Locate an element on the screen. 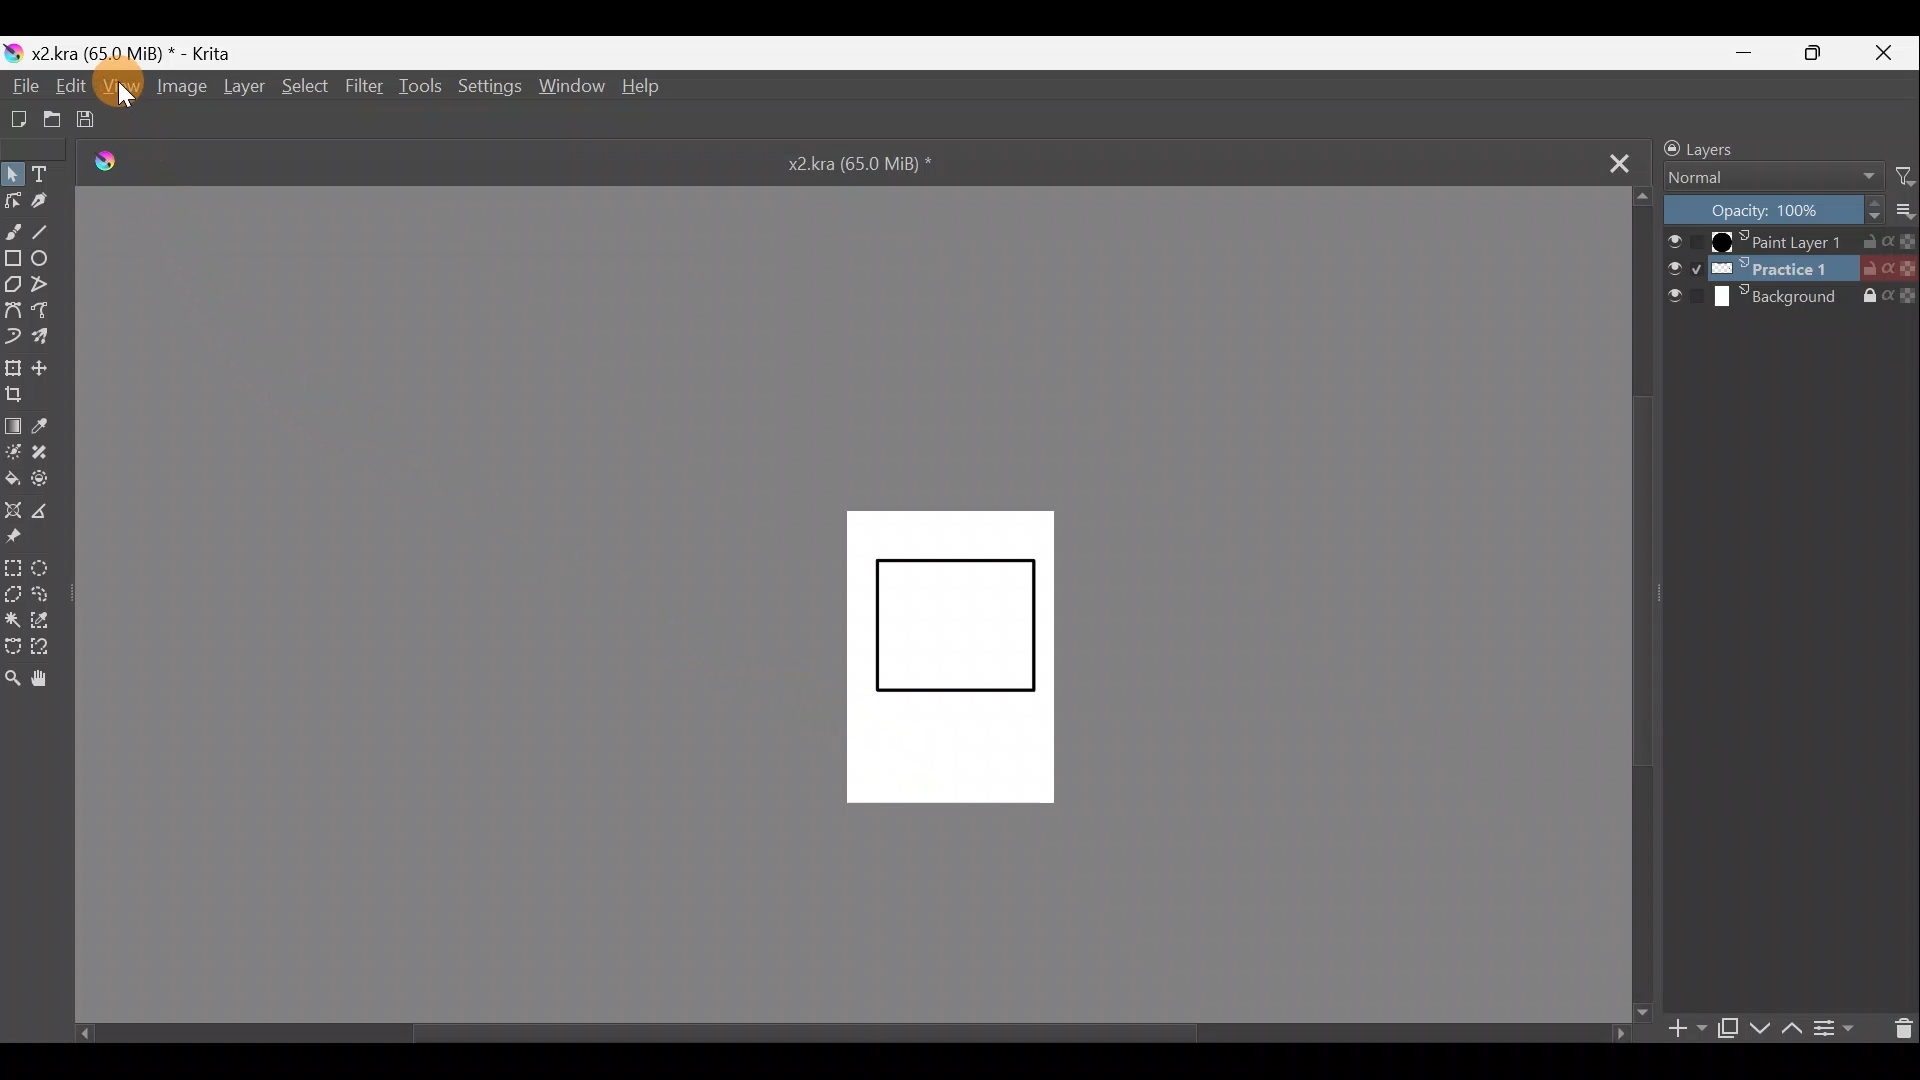 This screenshot has width=1920, height=1080. Settings is located at coordinates (487, 90).